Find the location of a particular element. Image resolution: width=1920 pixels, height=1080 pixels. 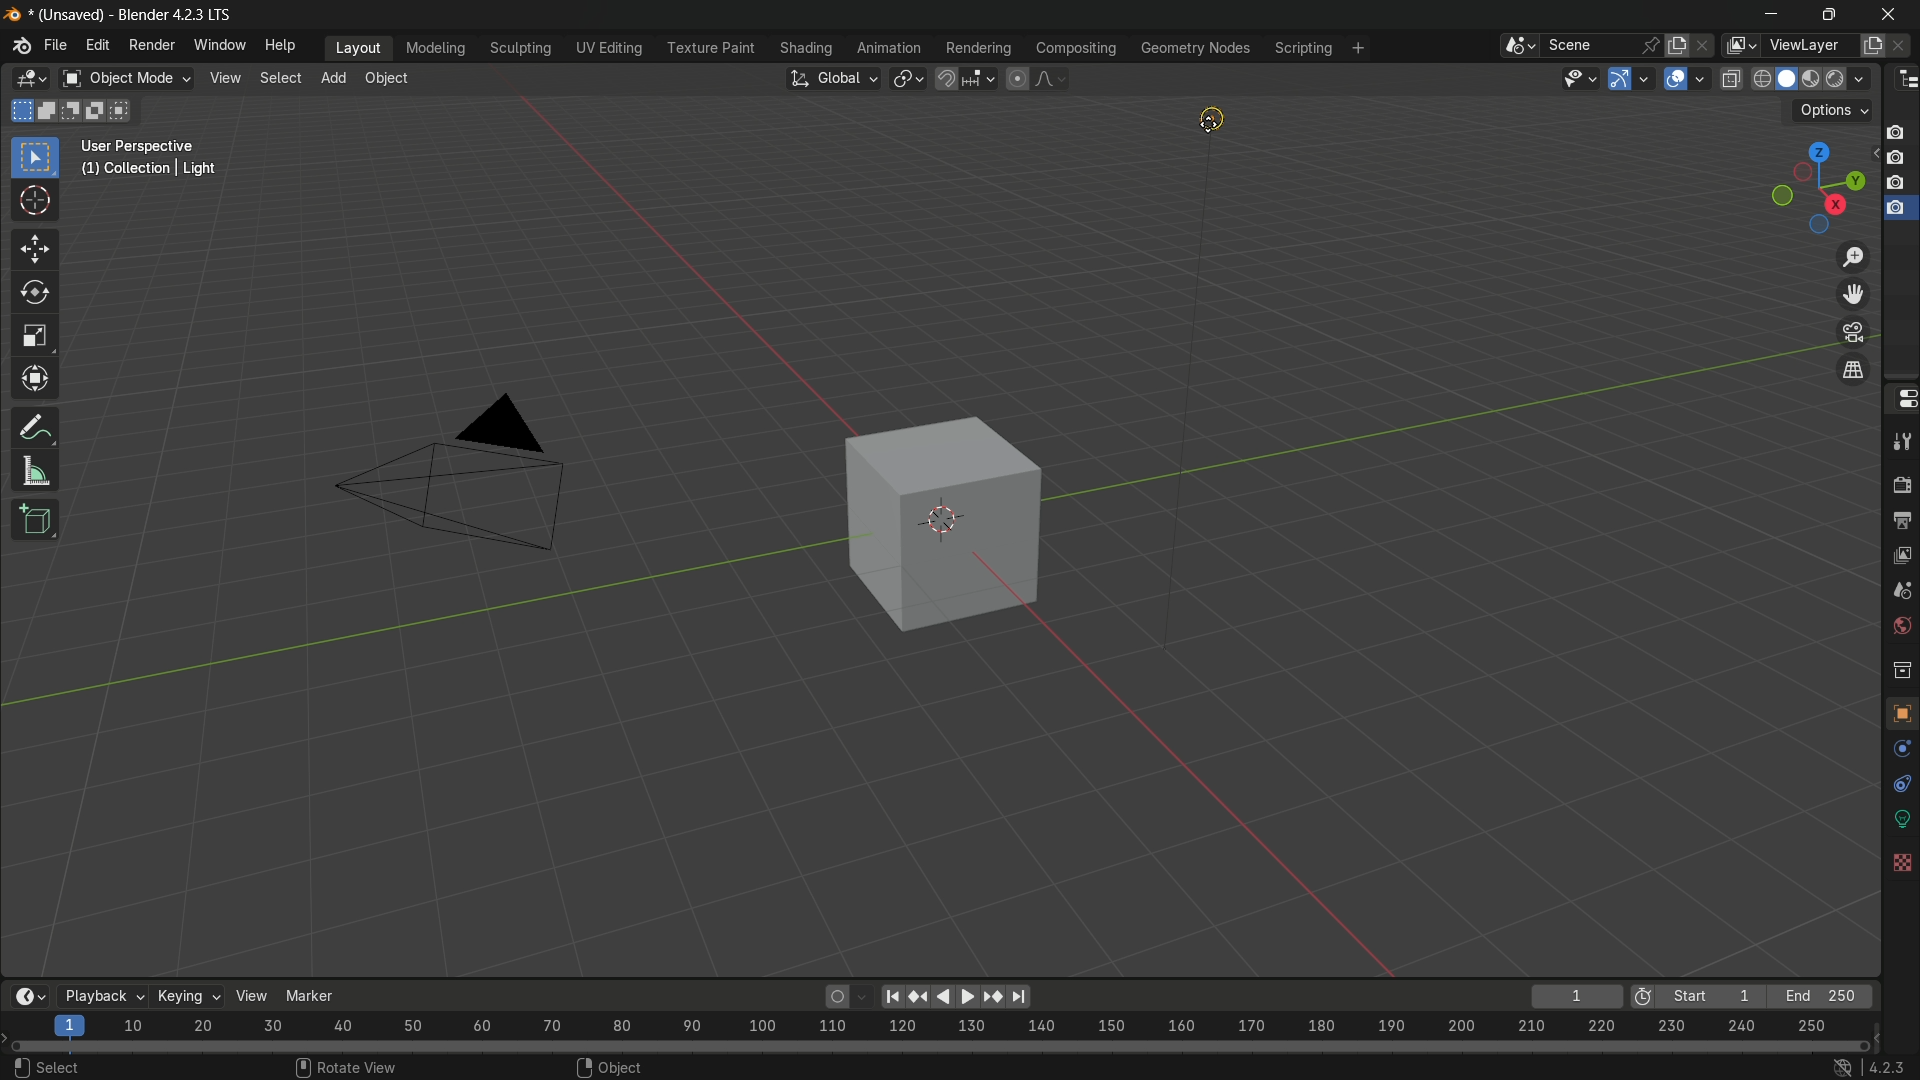

compositing menu is located at coordinates (1073, 49).